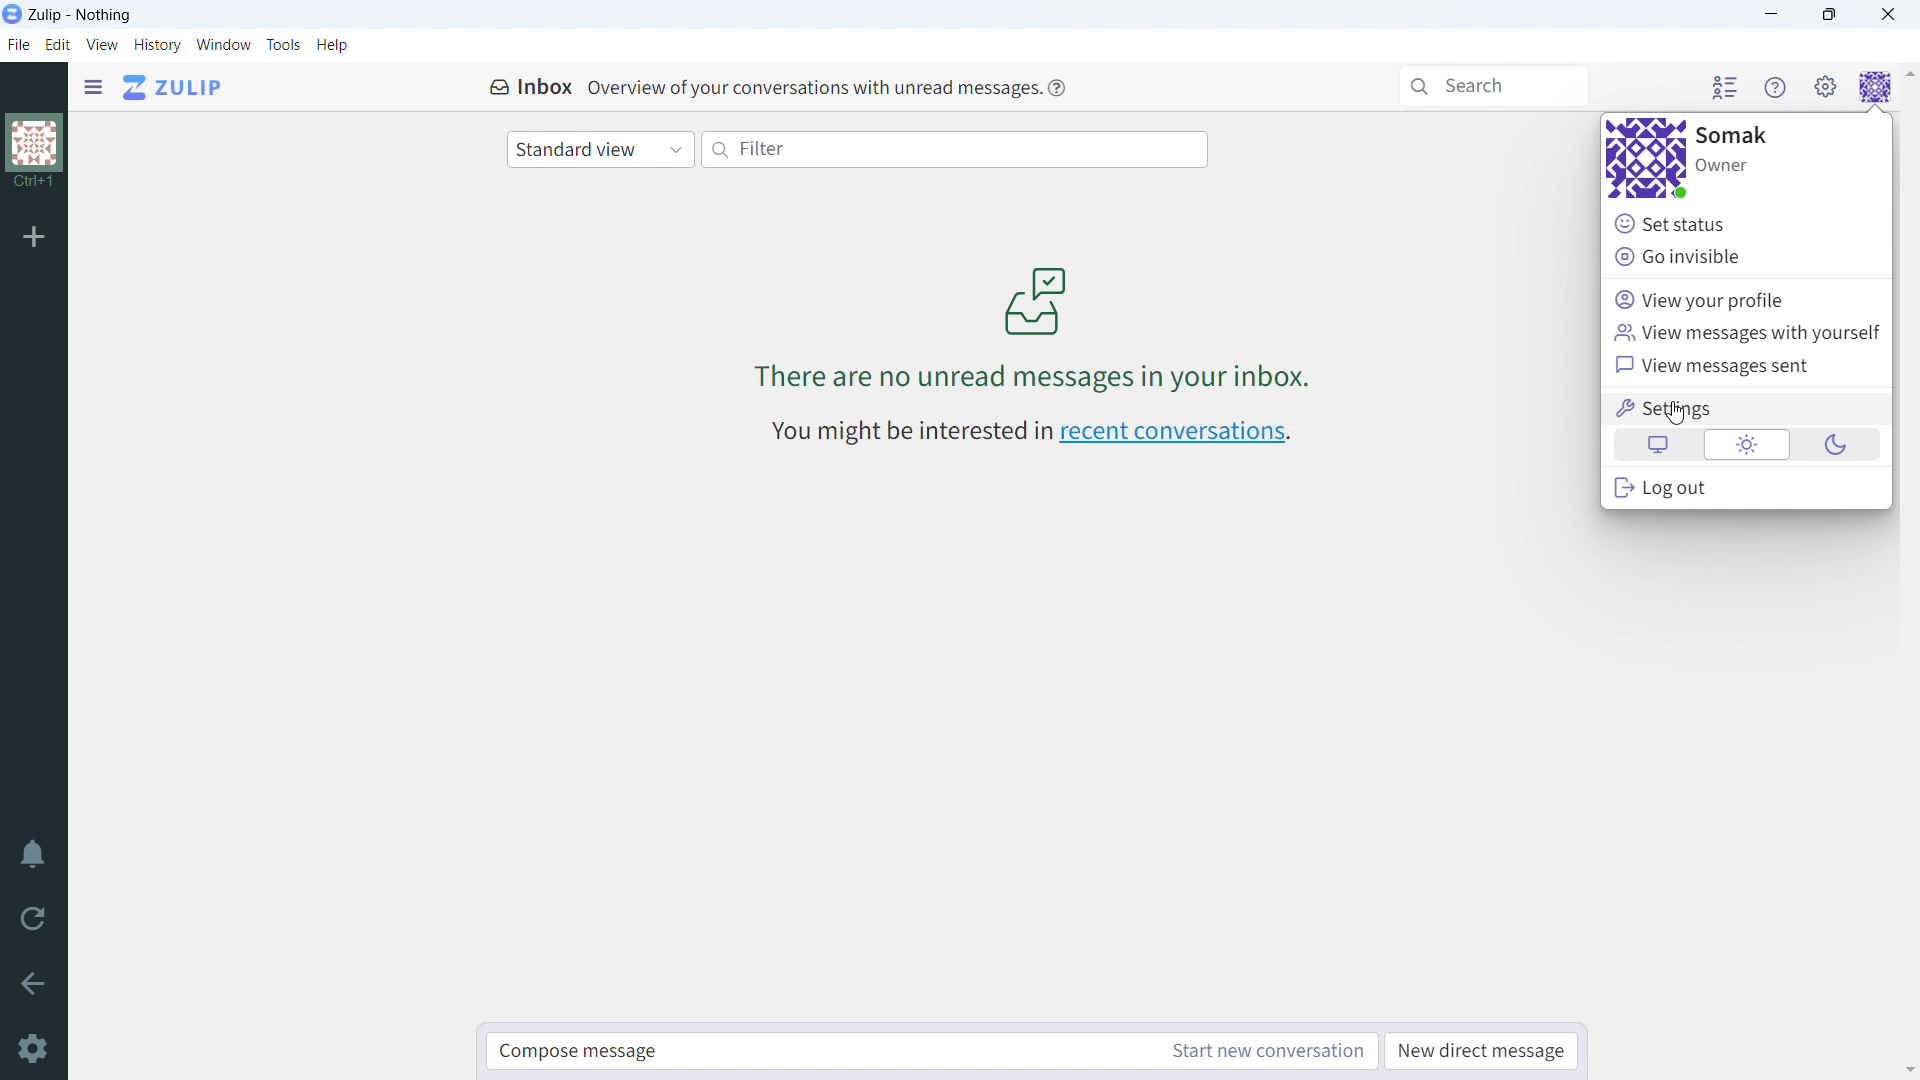 This screenshot has height=1080, width=1920. I want to click on go invisible, so click(1746, 258).